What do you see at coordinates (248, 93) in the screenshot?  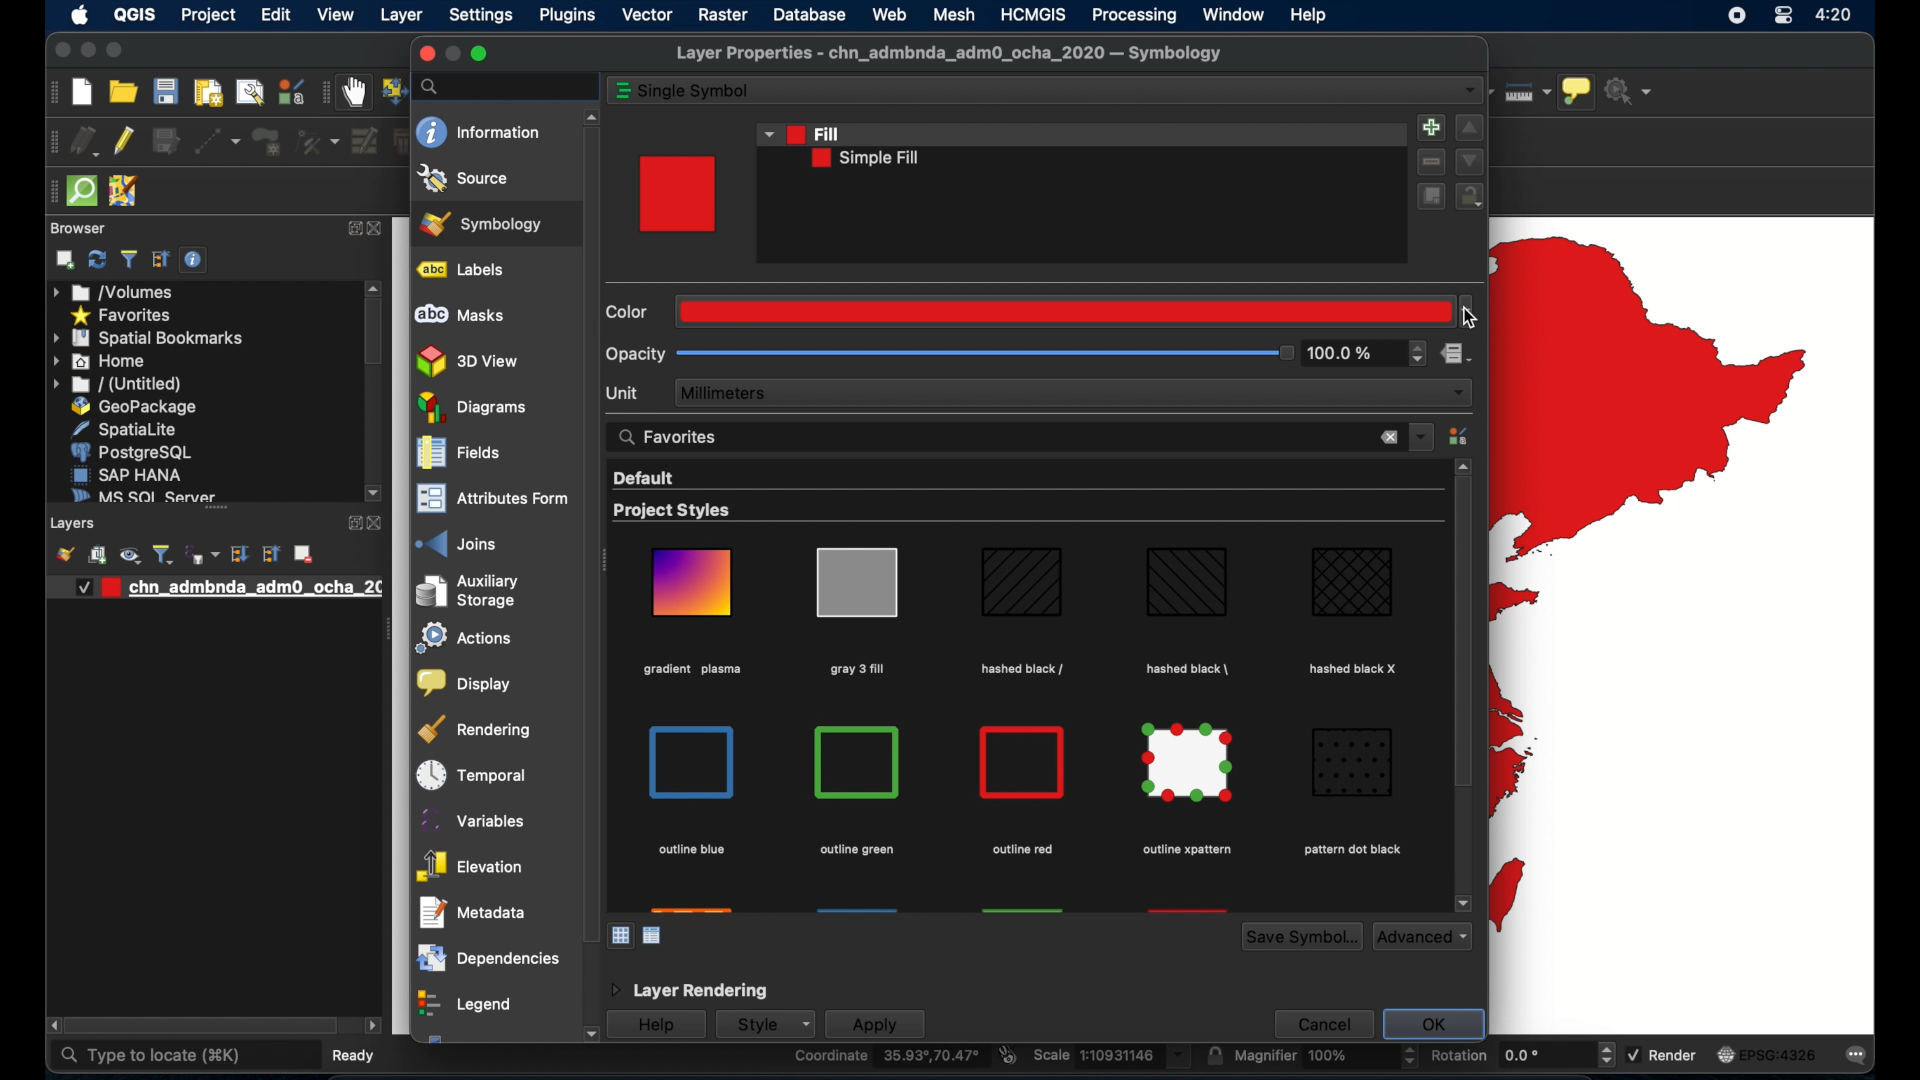 I see `open layout manager` at bounding box center [248, 93].